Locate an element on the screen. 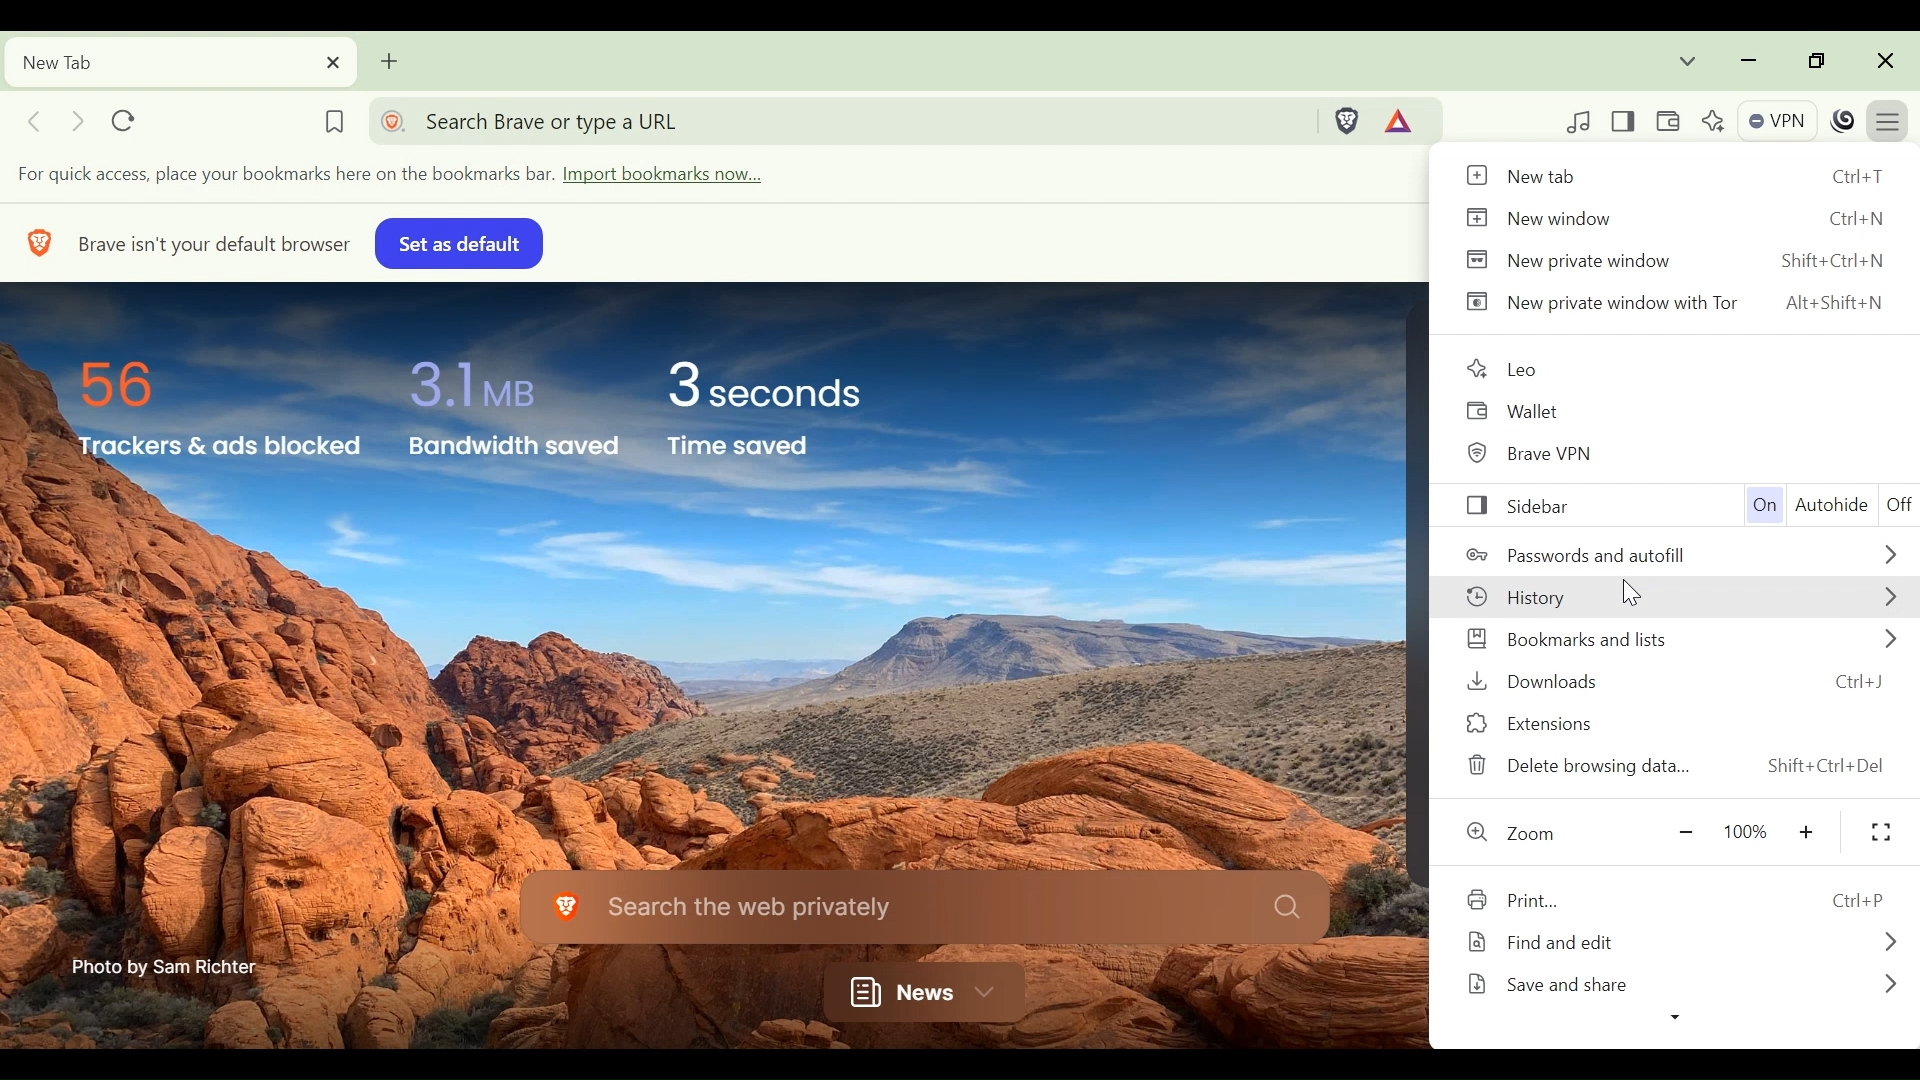  Leo is located at coordinates (1509, 365).